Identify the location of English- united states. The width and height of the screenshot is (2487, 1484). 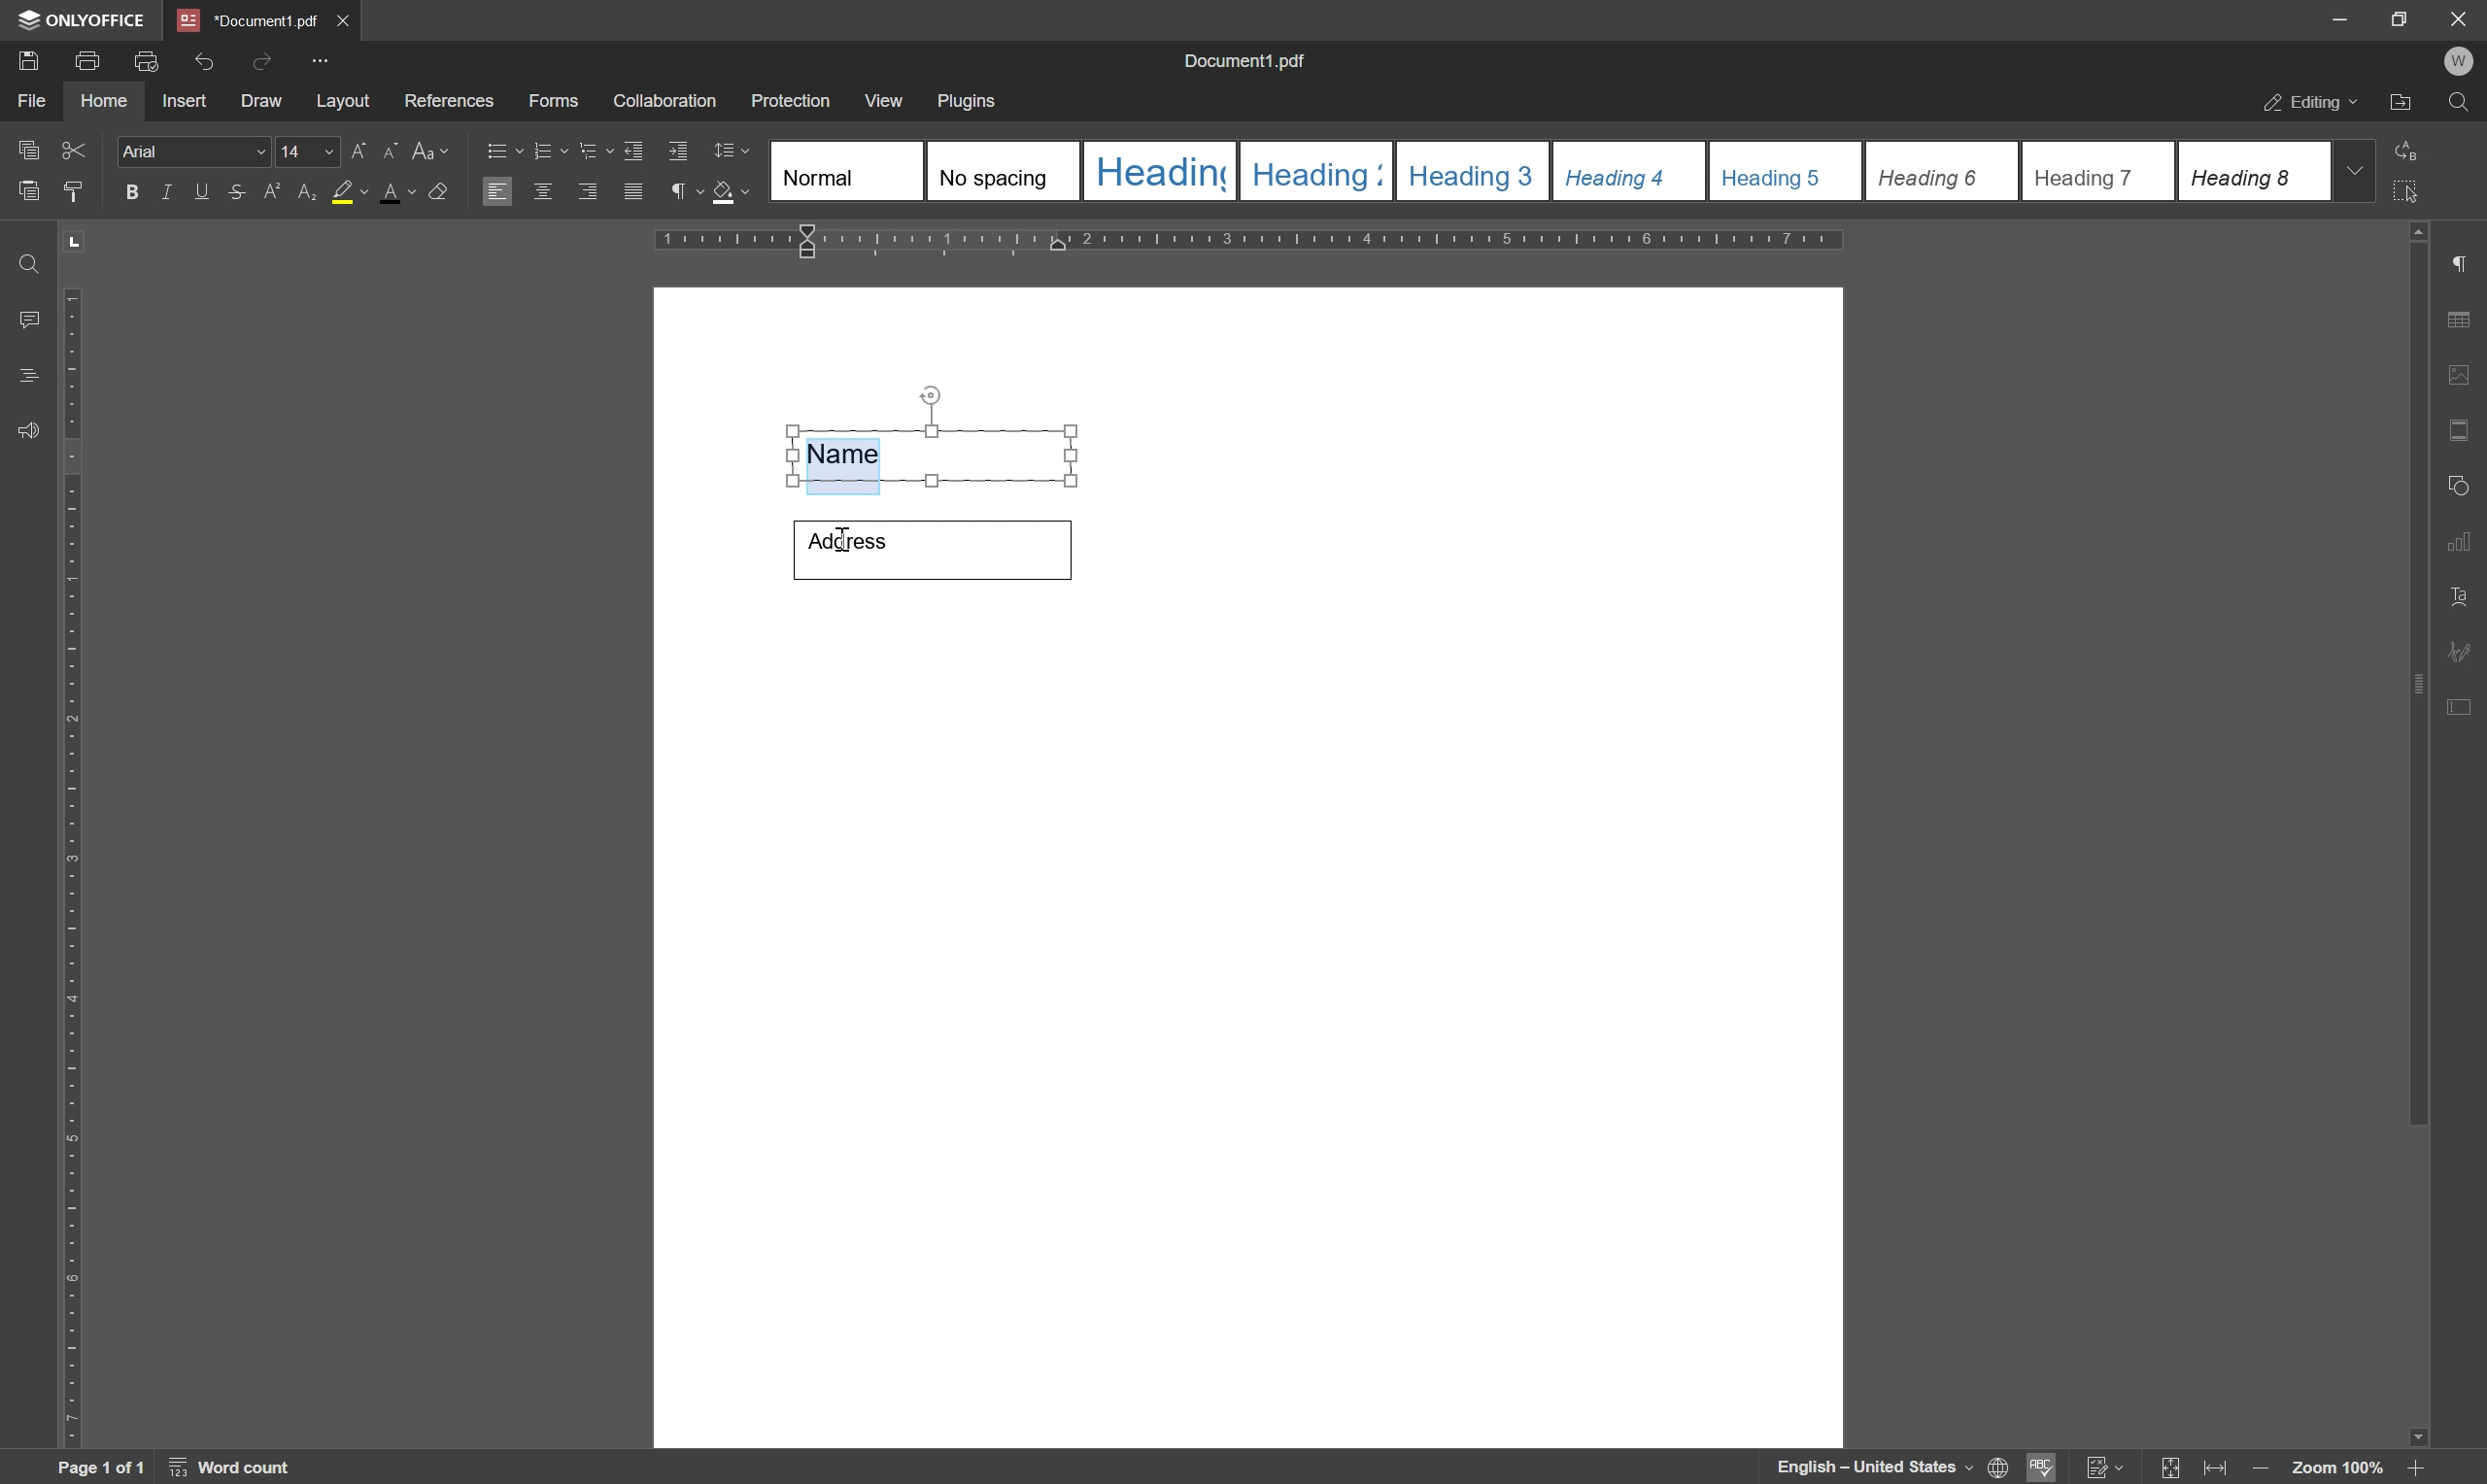
(1893, 1468).